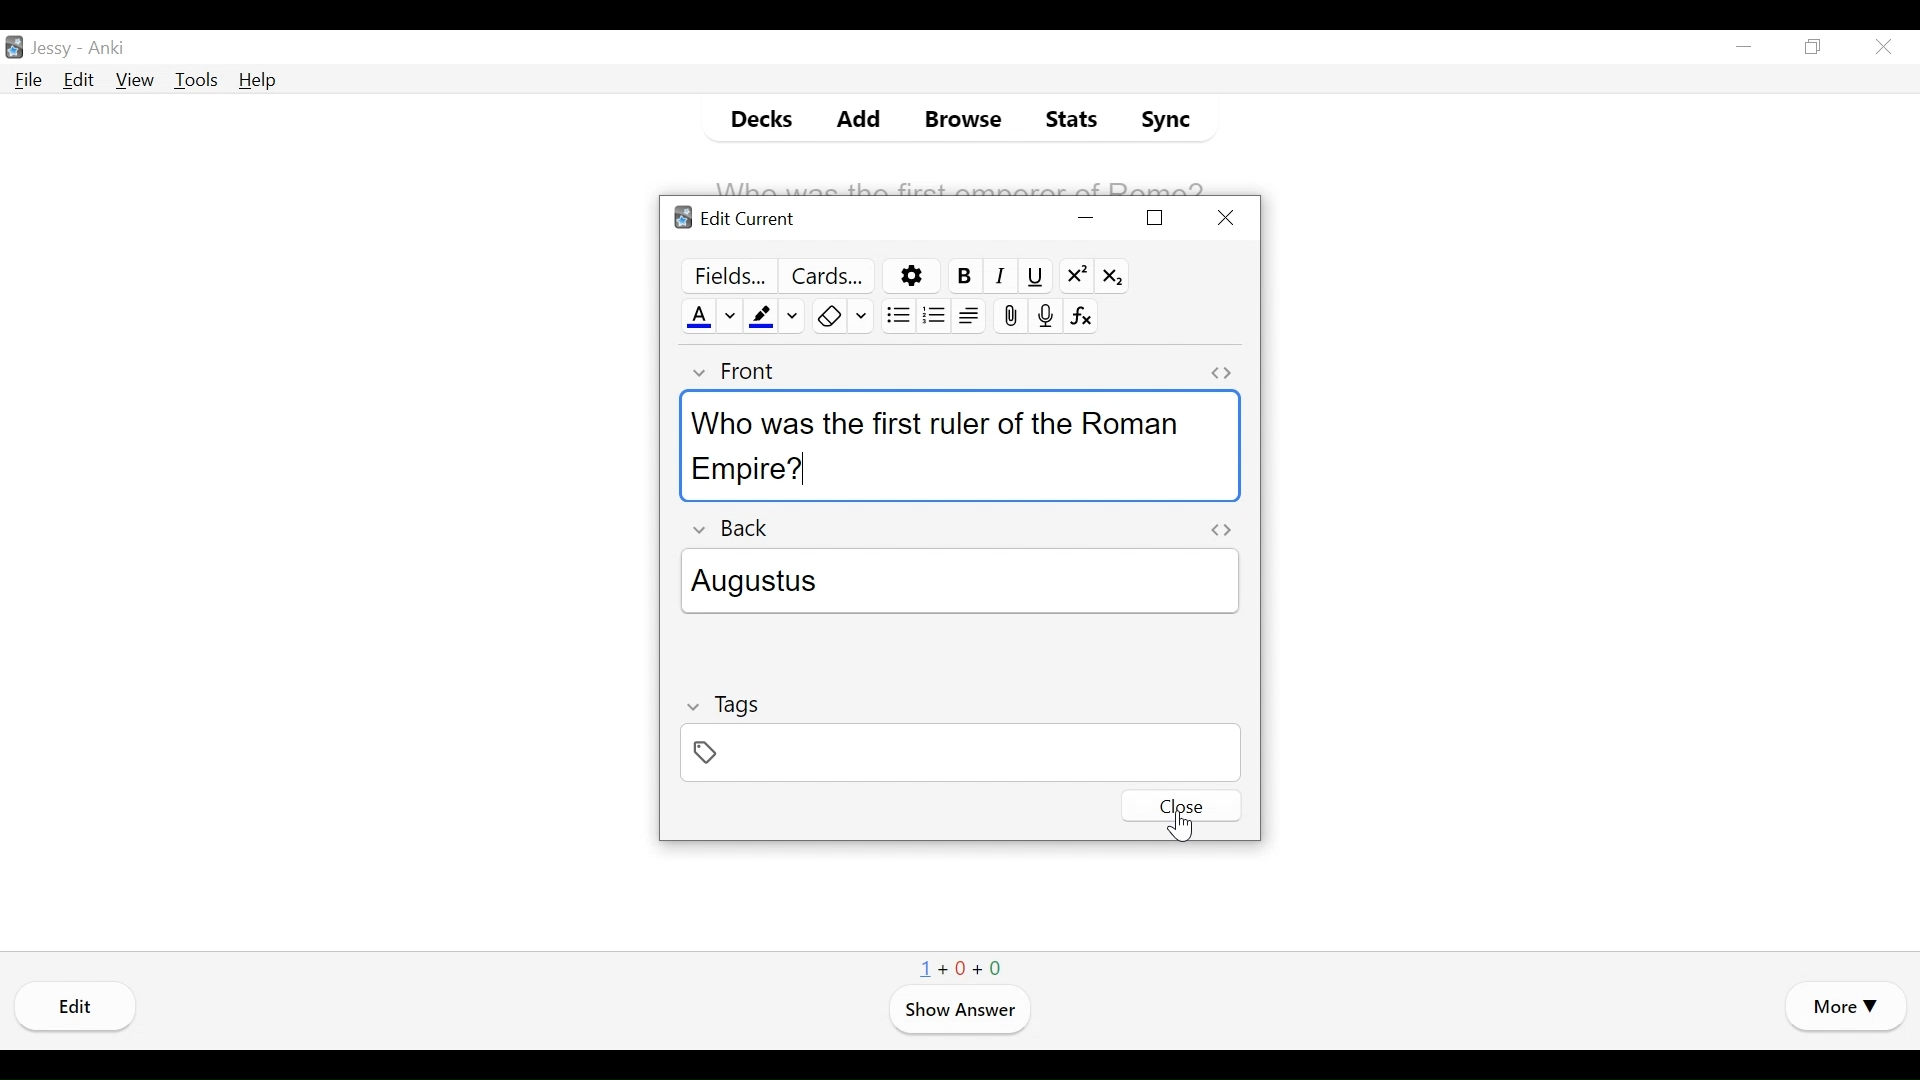  What do you see at coordinates (1043, 316) in the screenshot?
I see `Record audio` at bounding box center [1043, 316].